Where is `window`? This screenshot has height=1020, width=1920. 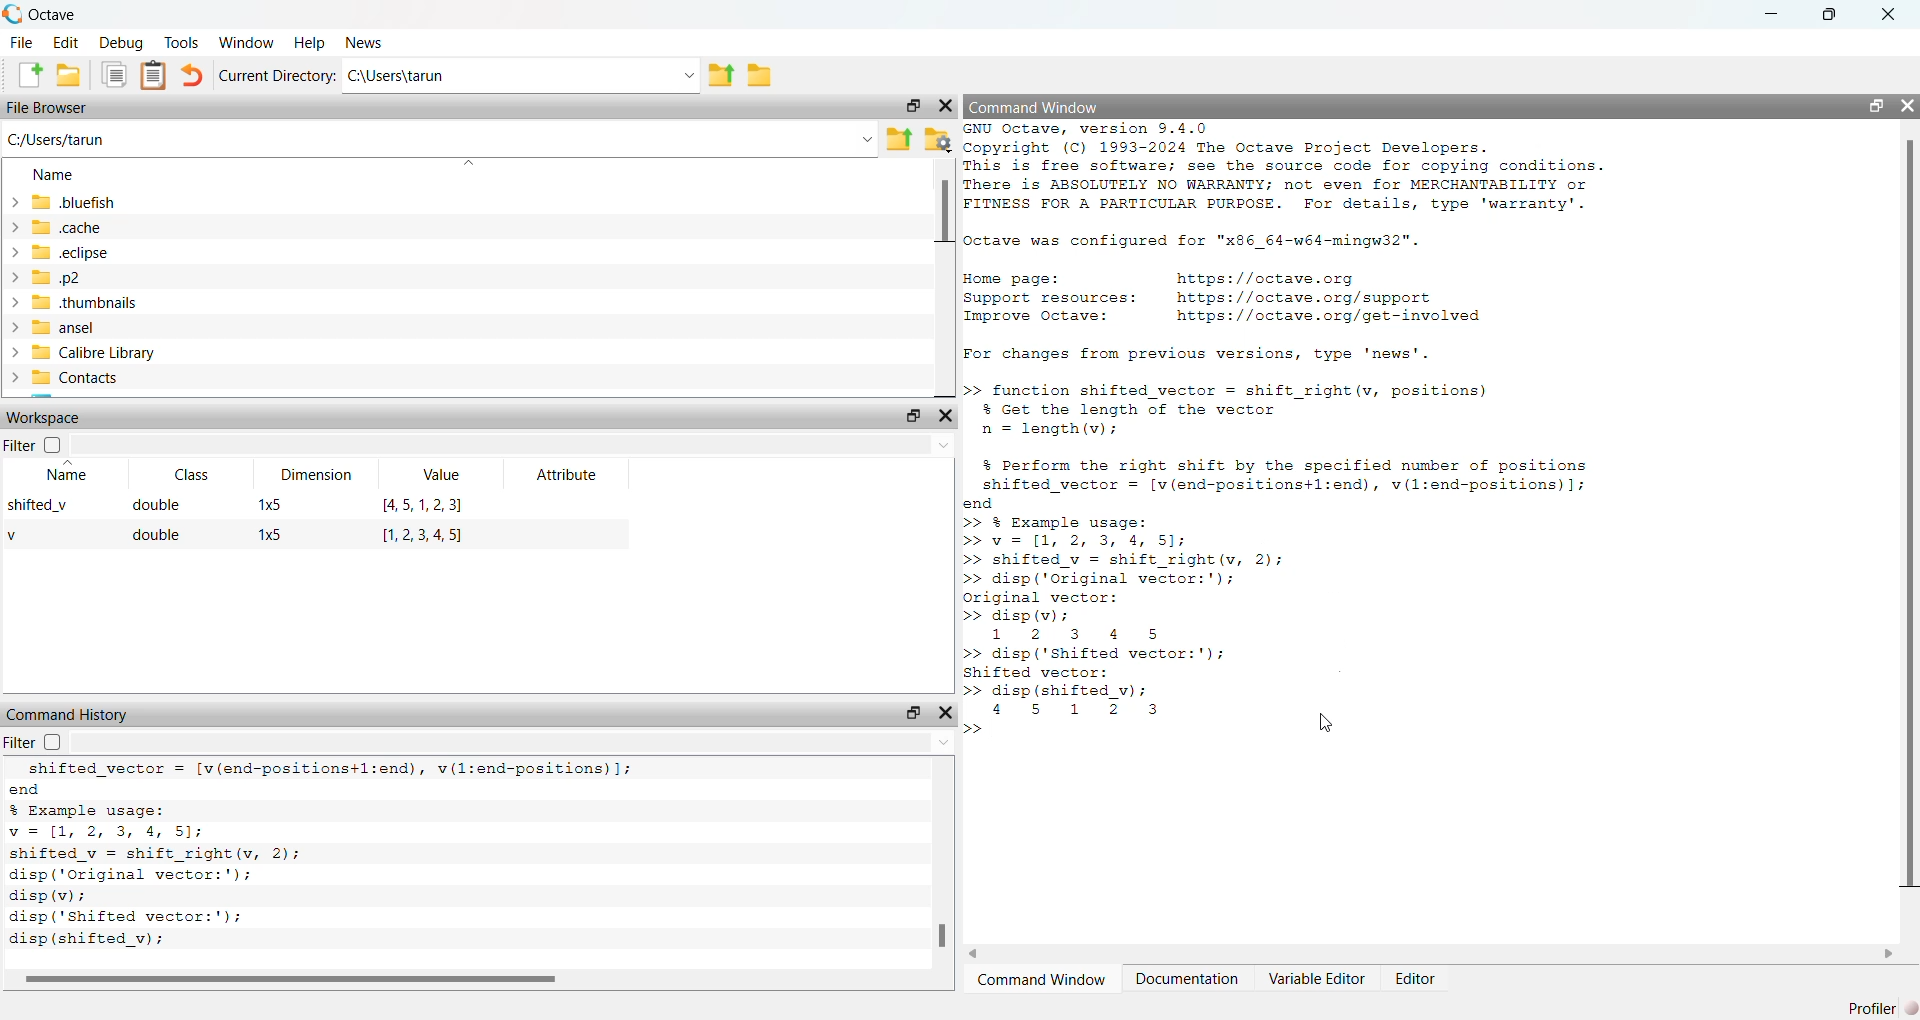 window is located at coordinates (245, 43).